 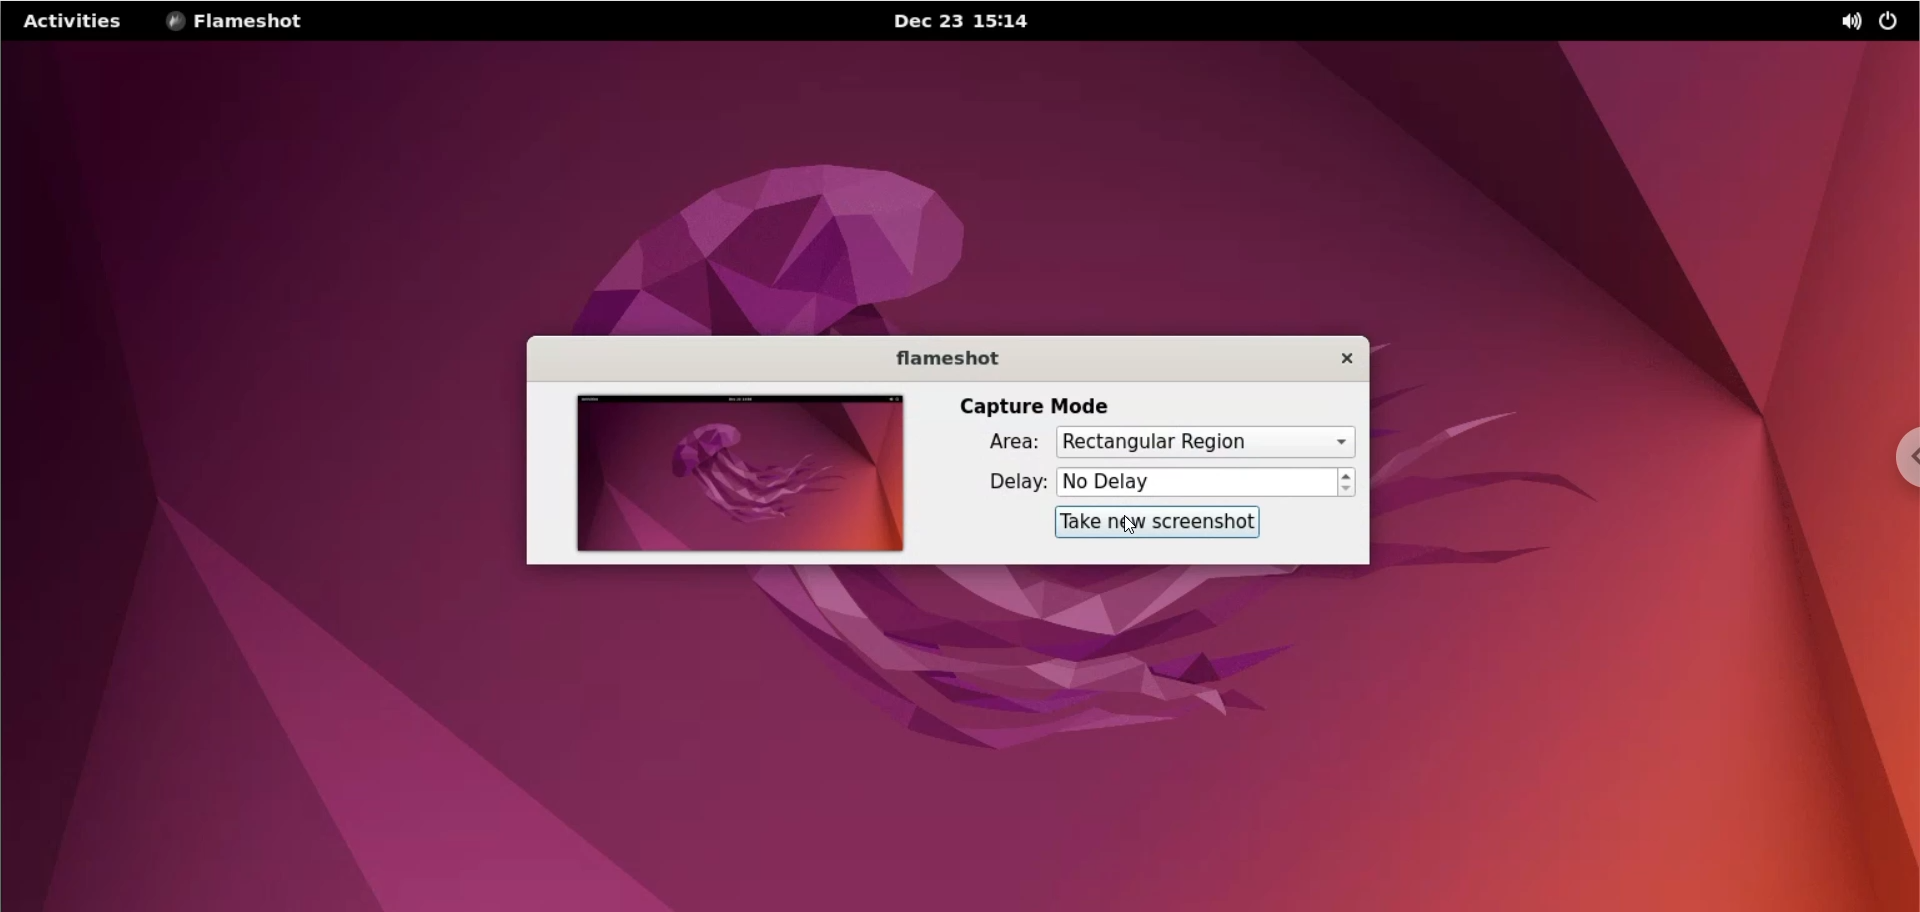 What do you see at coordinates (1197, 482) in the screenshot?
I see `delay time` at bounding box center [1197, 482].